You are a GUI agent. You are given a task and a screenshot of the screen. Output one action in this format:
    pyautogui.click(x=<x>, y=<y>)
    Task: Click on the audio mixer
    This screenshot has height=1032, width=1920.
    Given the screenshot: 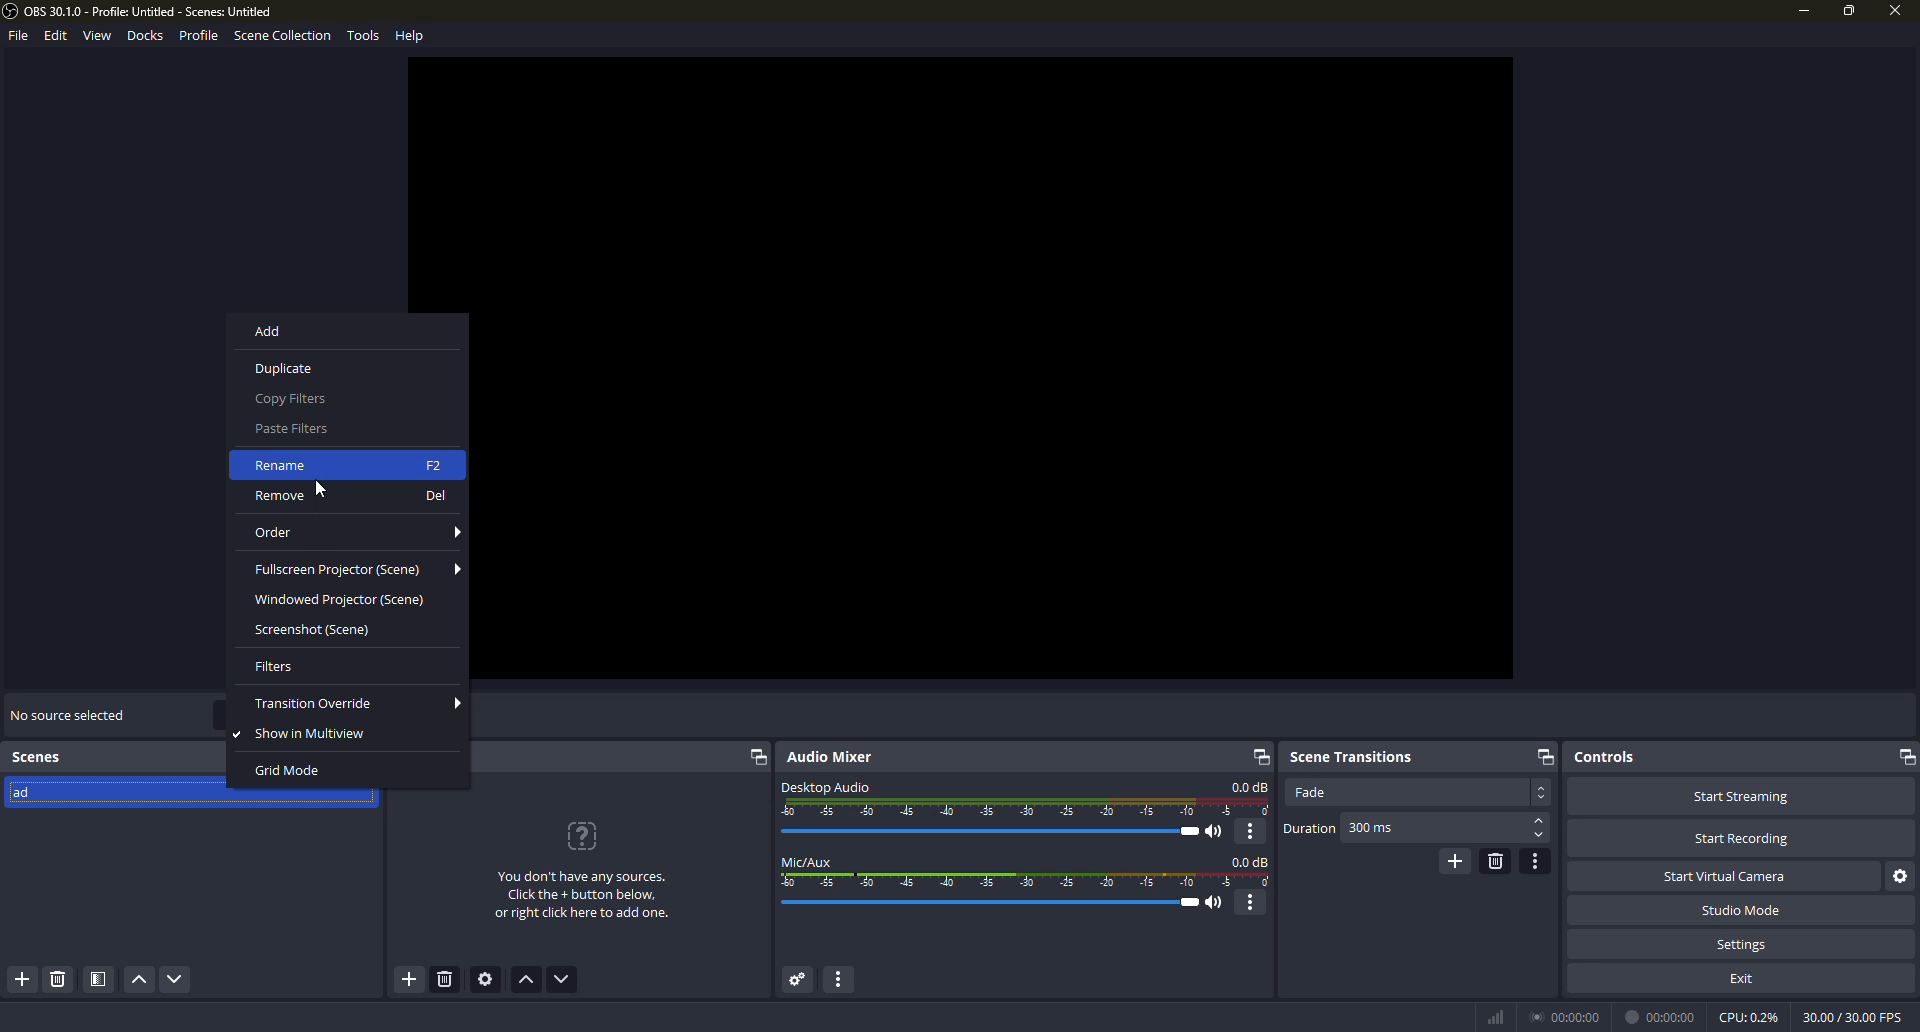 What is the action you would take?
    pyautogui.click(x=835, y=757)
    